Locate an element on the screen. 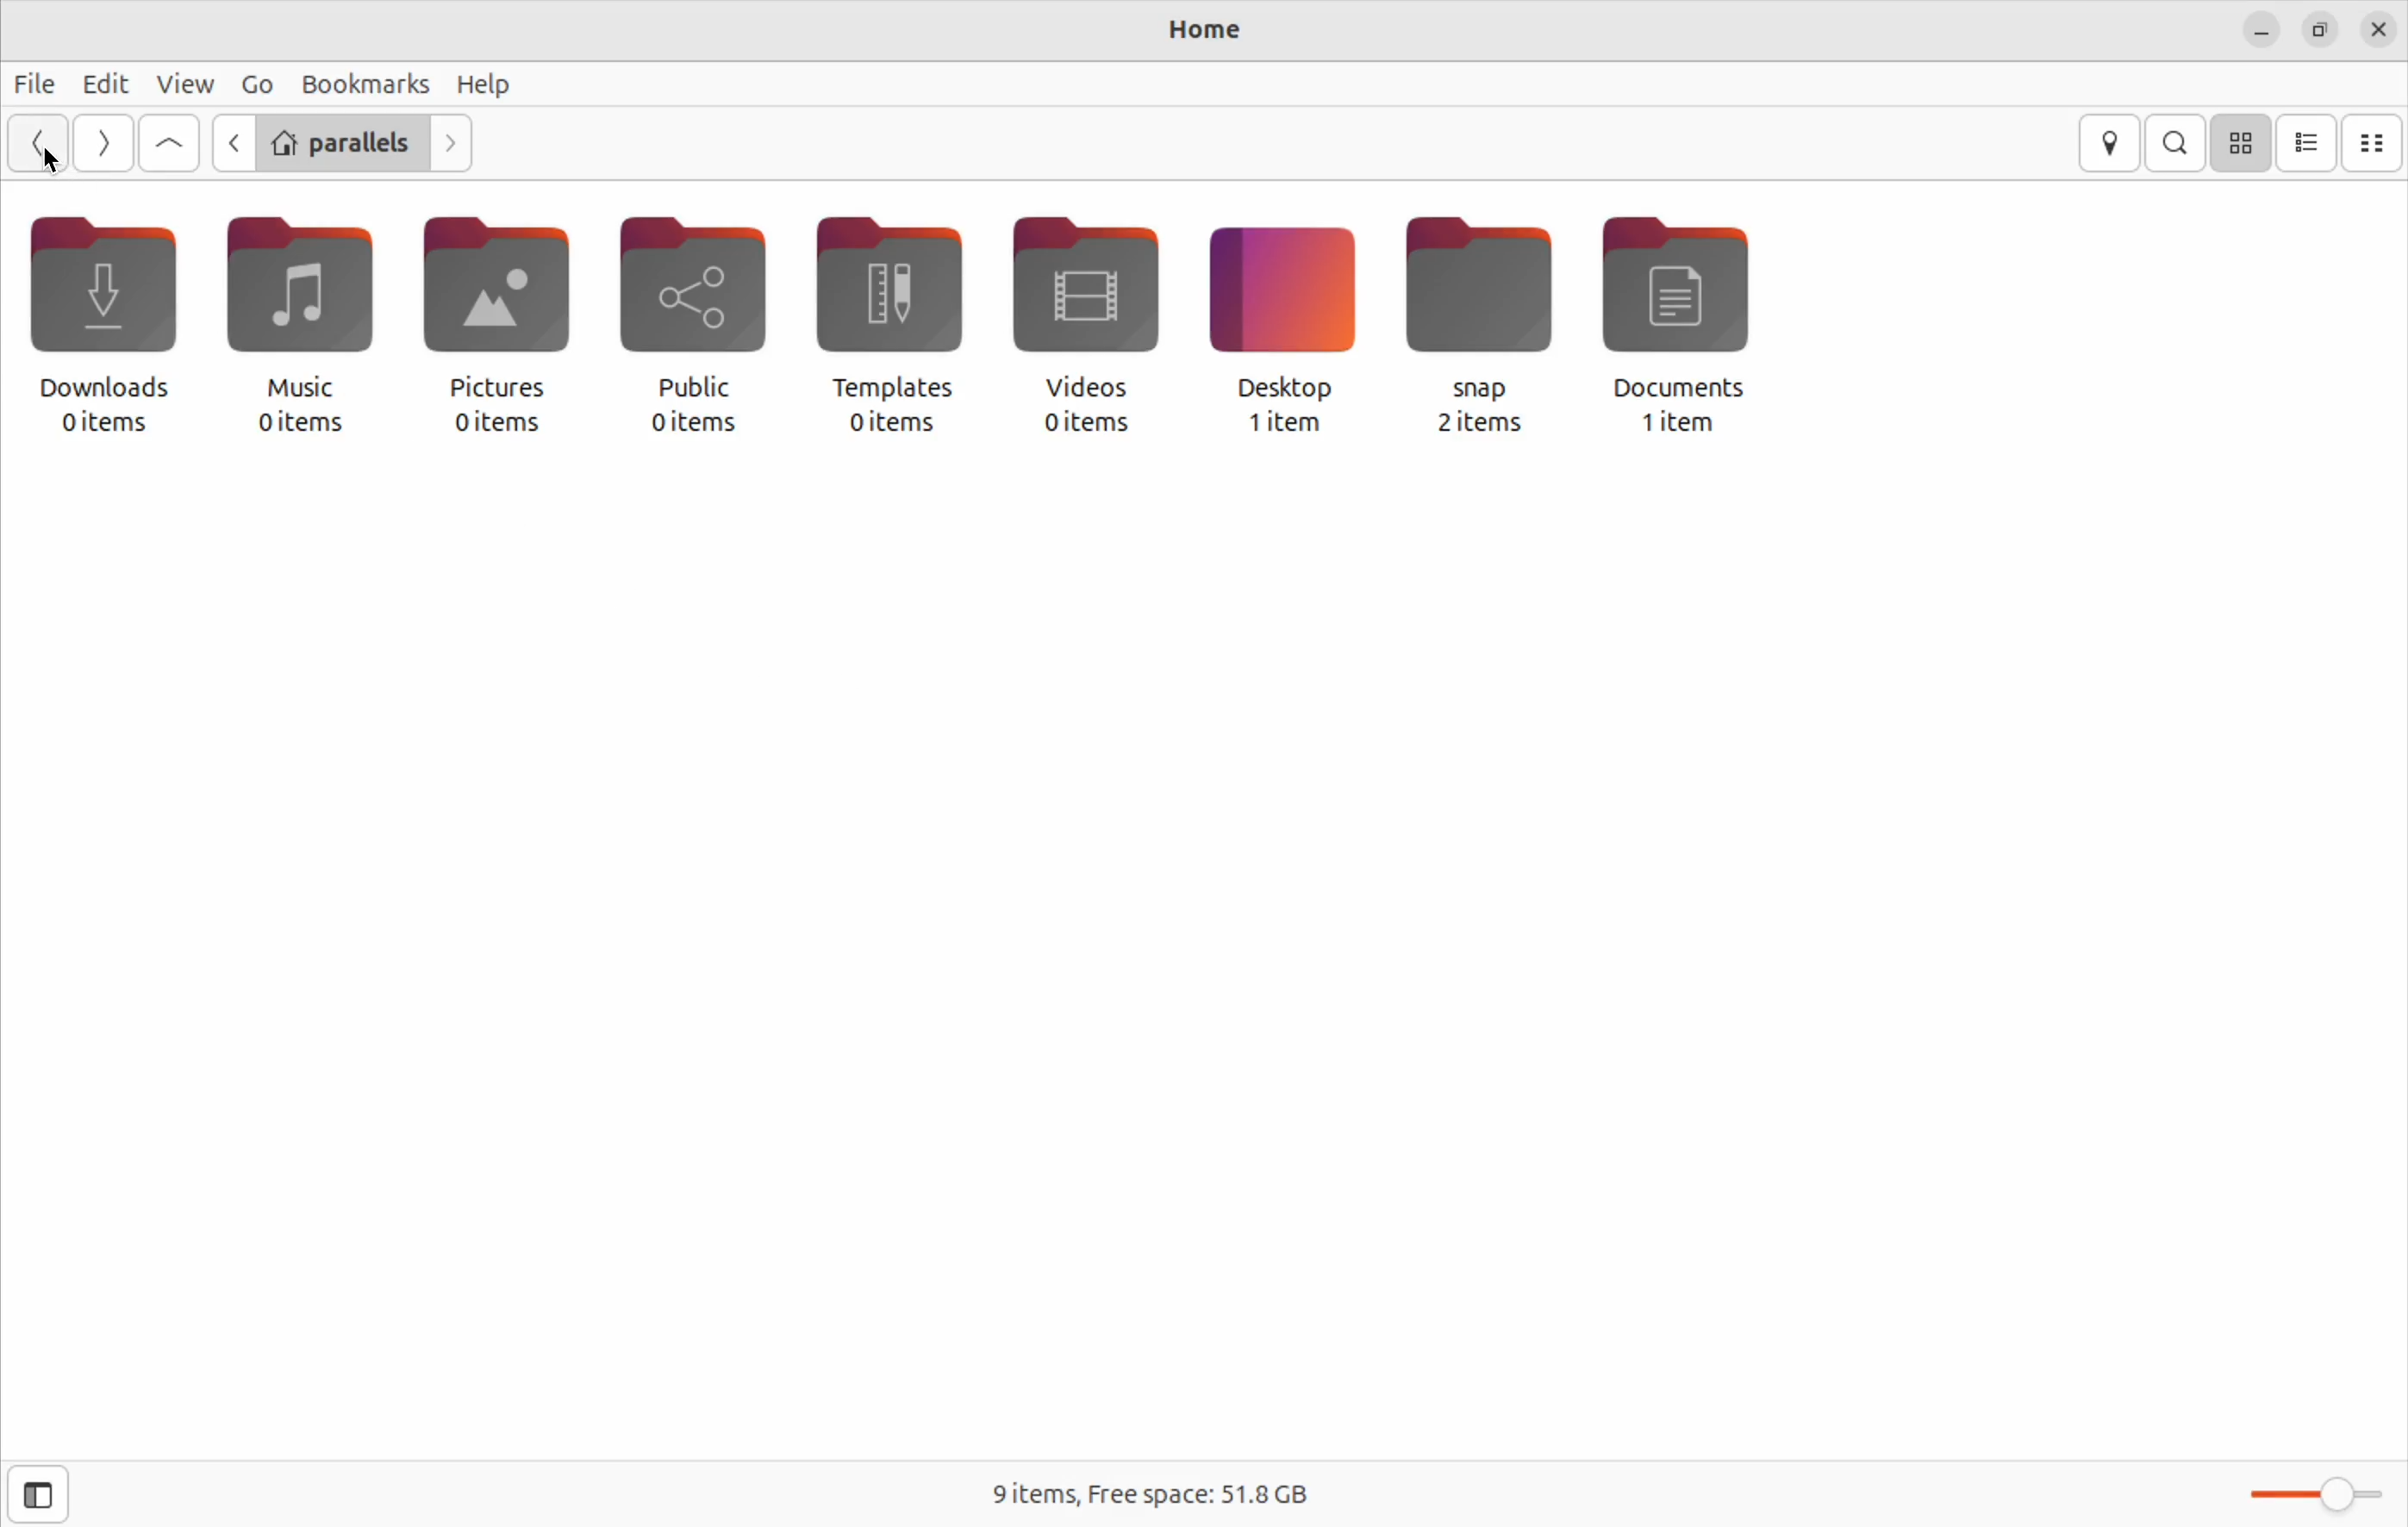 Image resolution: width=2408 pixels, height=1527 pixels. toggle zoom is located at coordinates (2315, 1492).